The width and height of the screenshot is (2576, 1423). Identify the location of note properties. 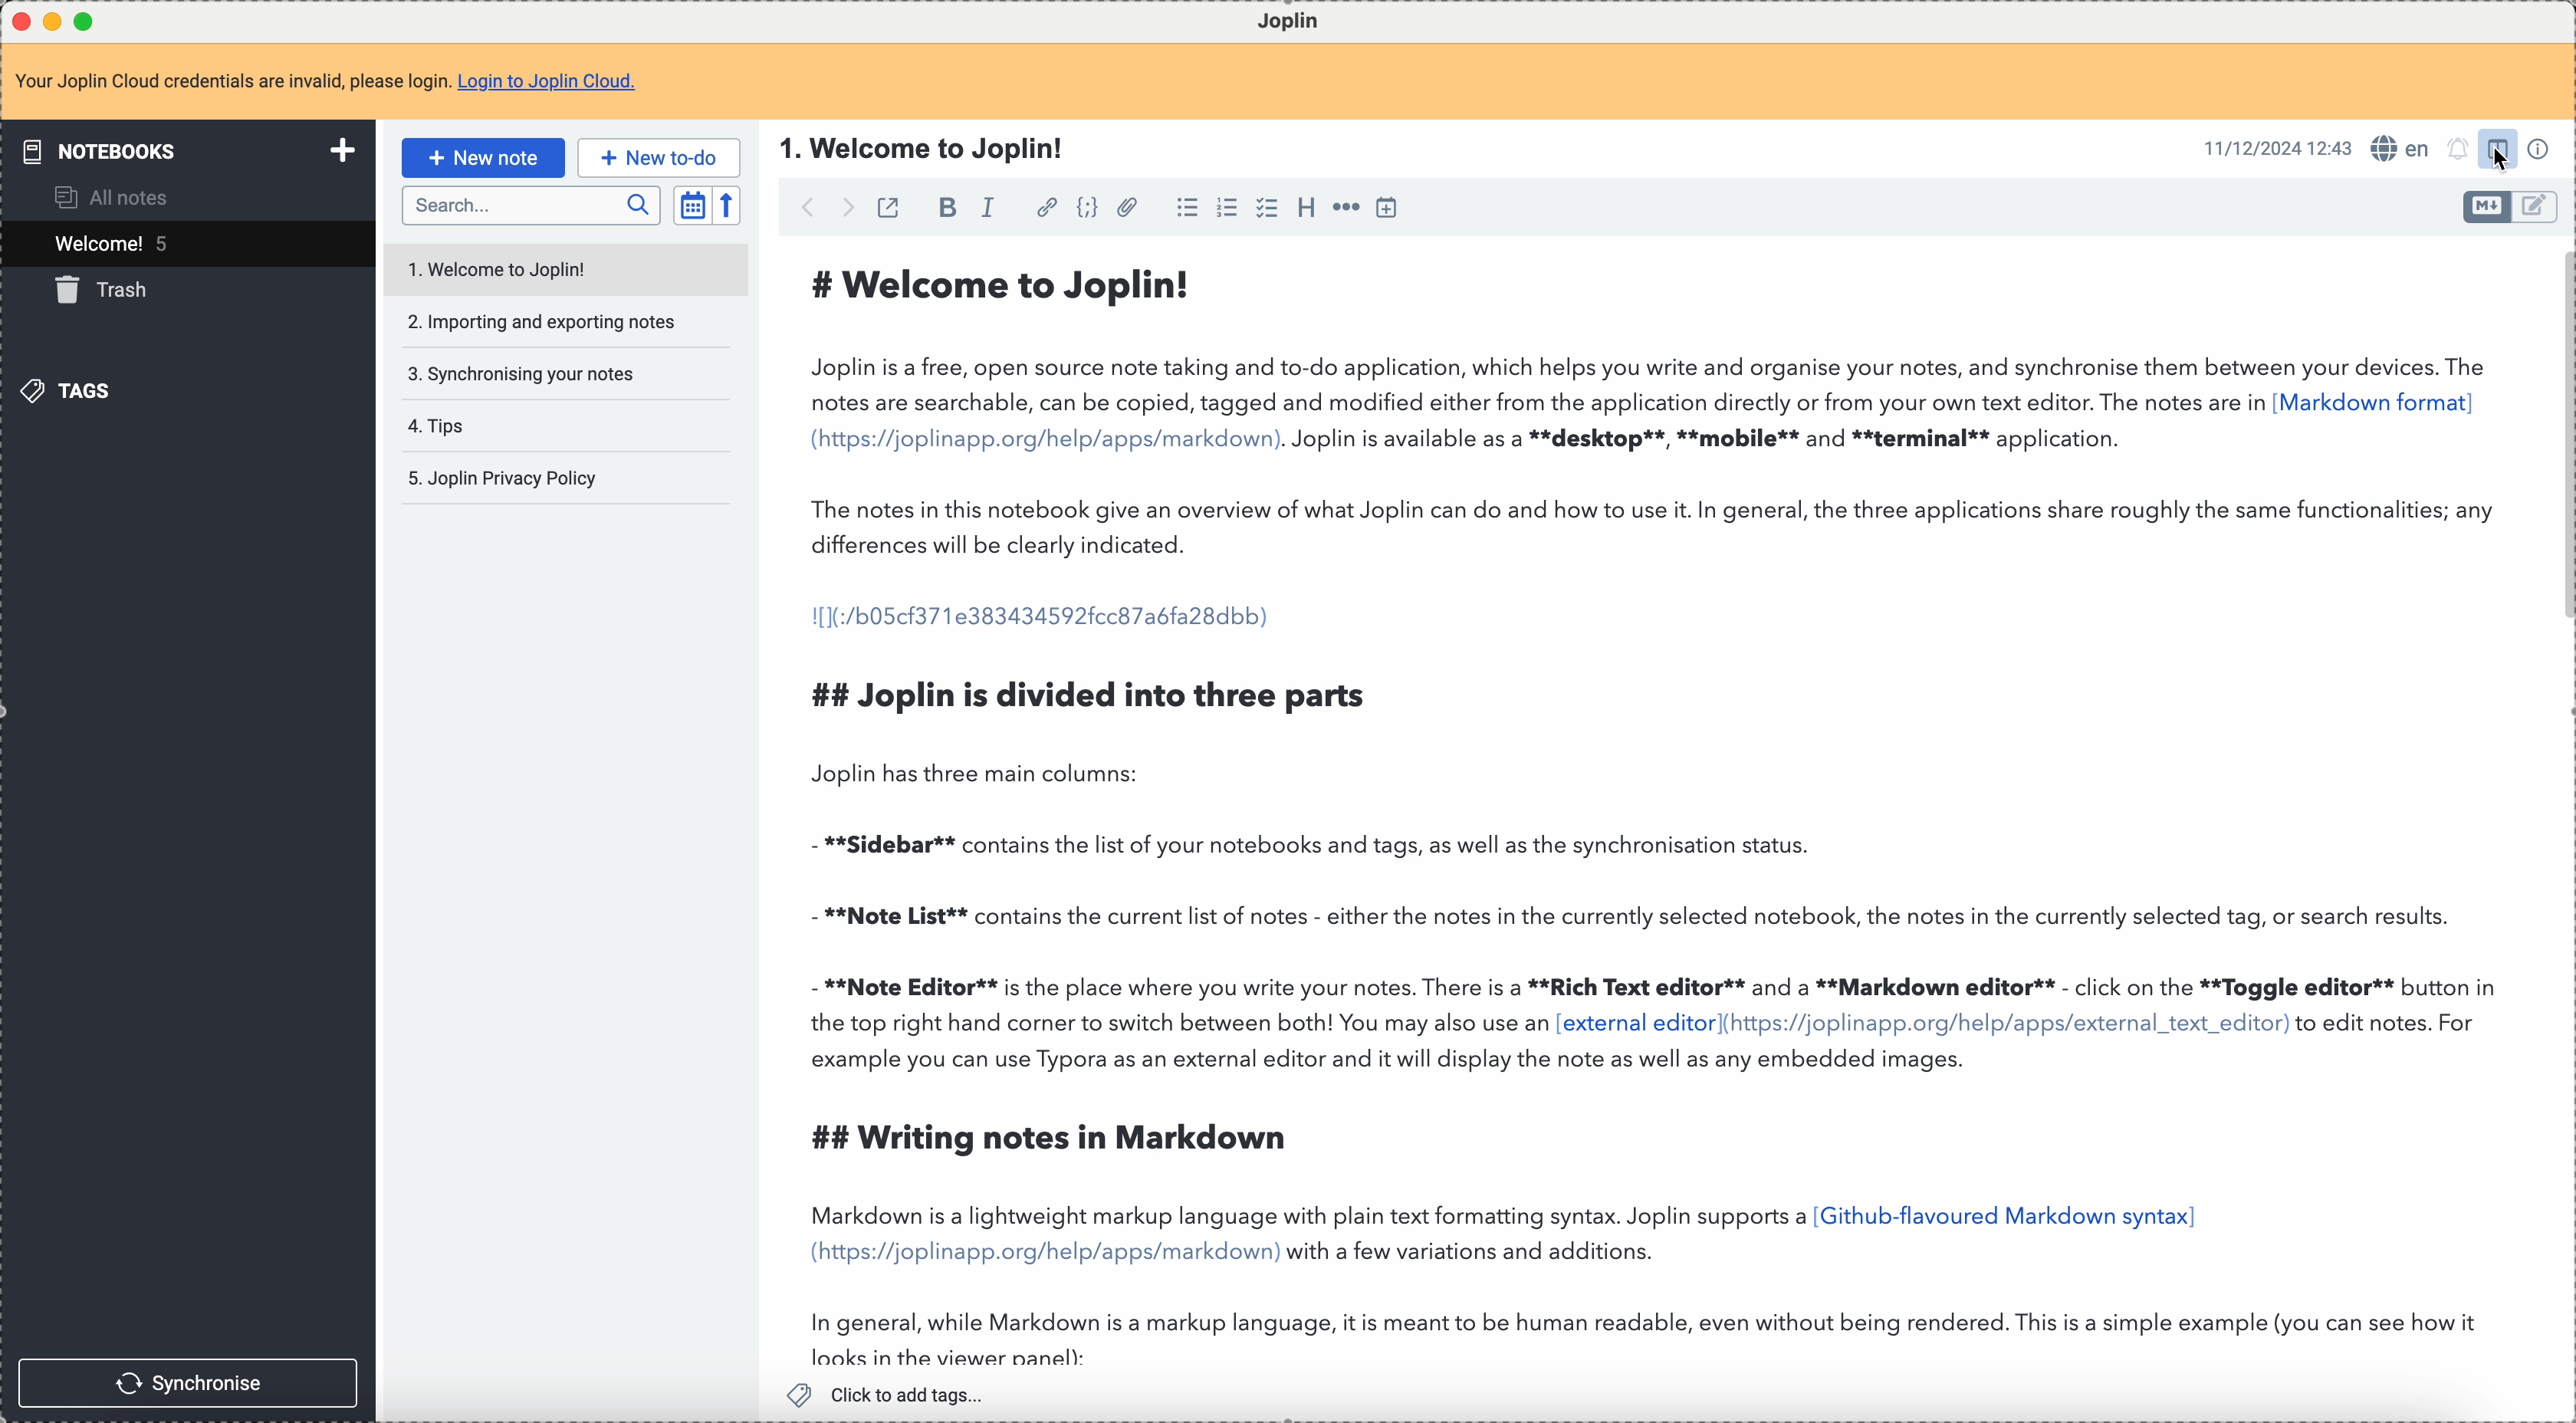
(2539, 149).